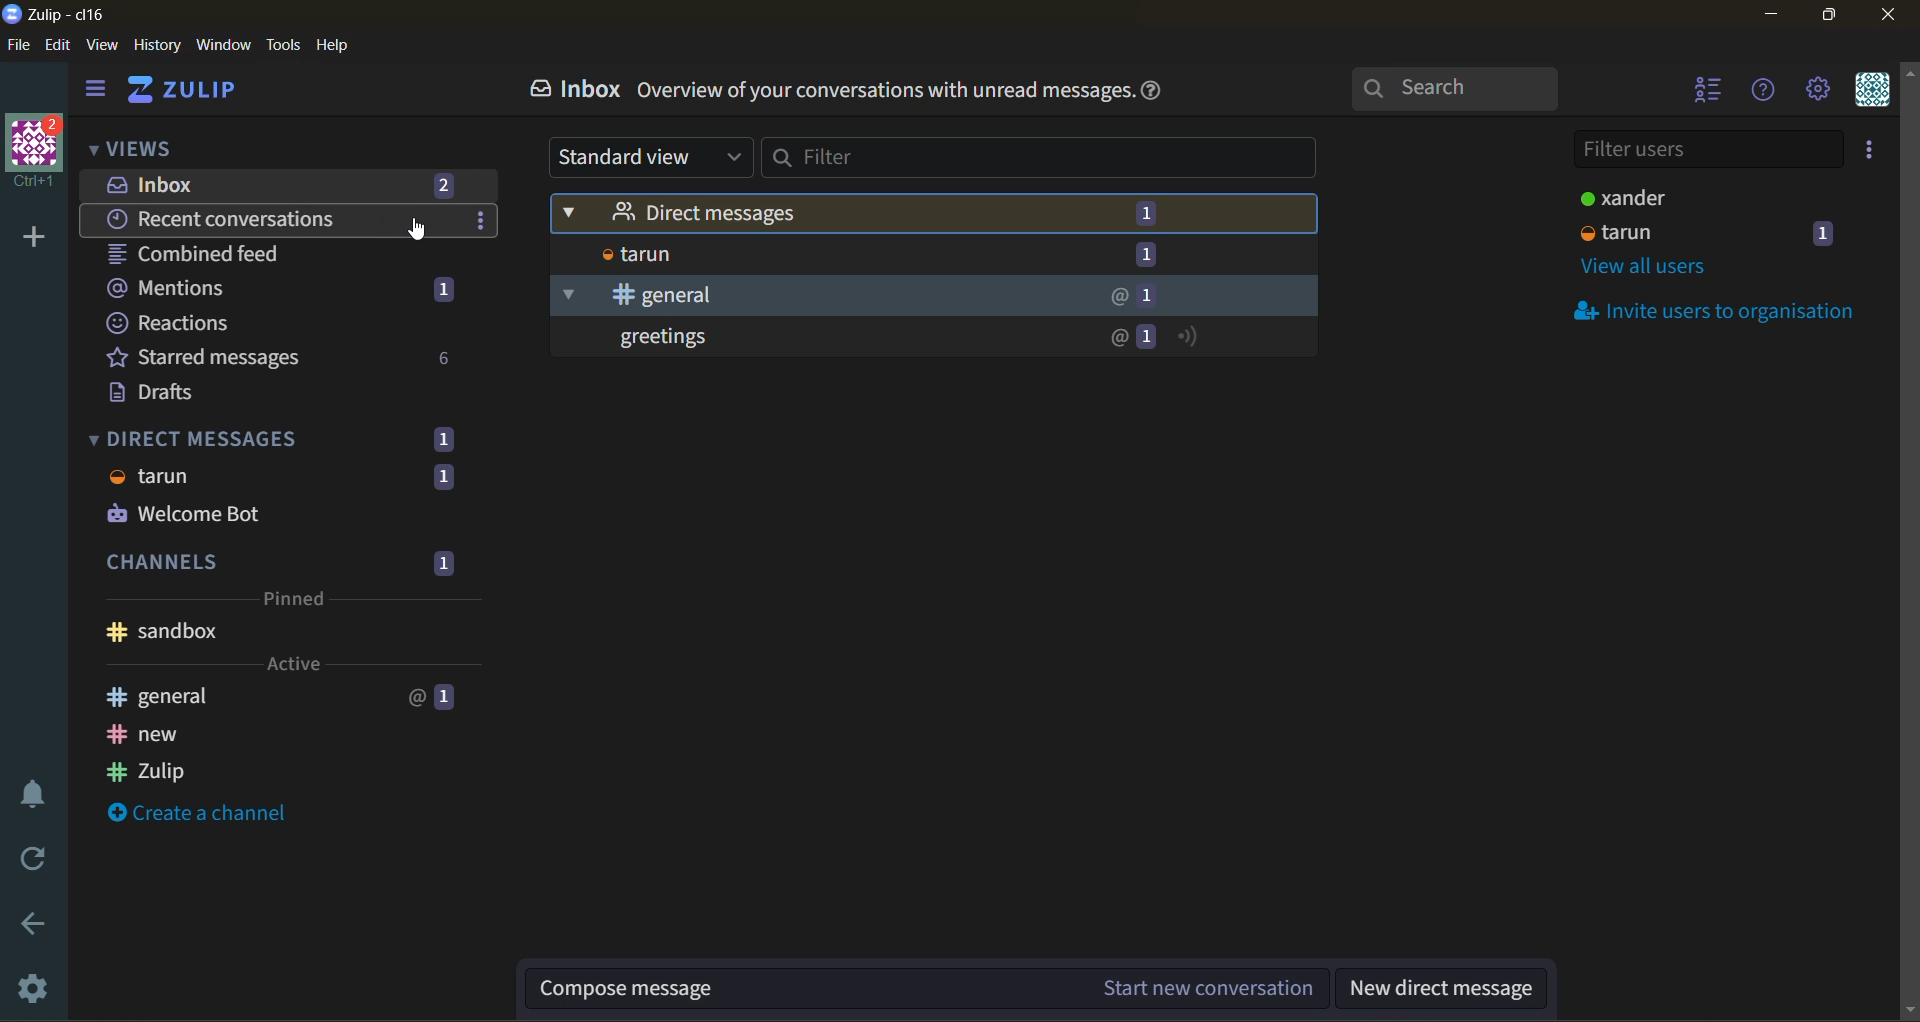  Describe the element at coordinates (99, 90) in the screenshot. I see `hide sidebar` at that location.